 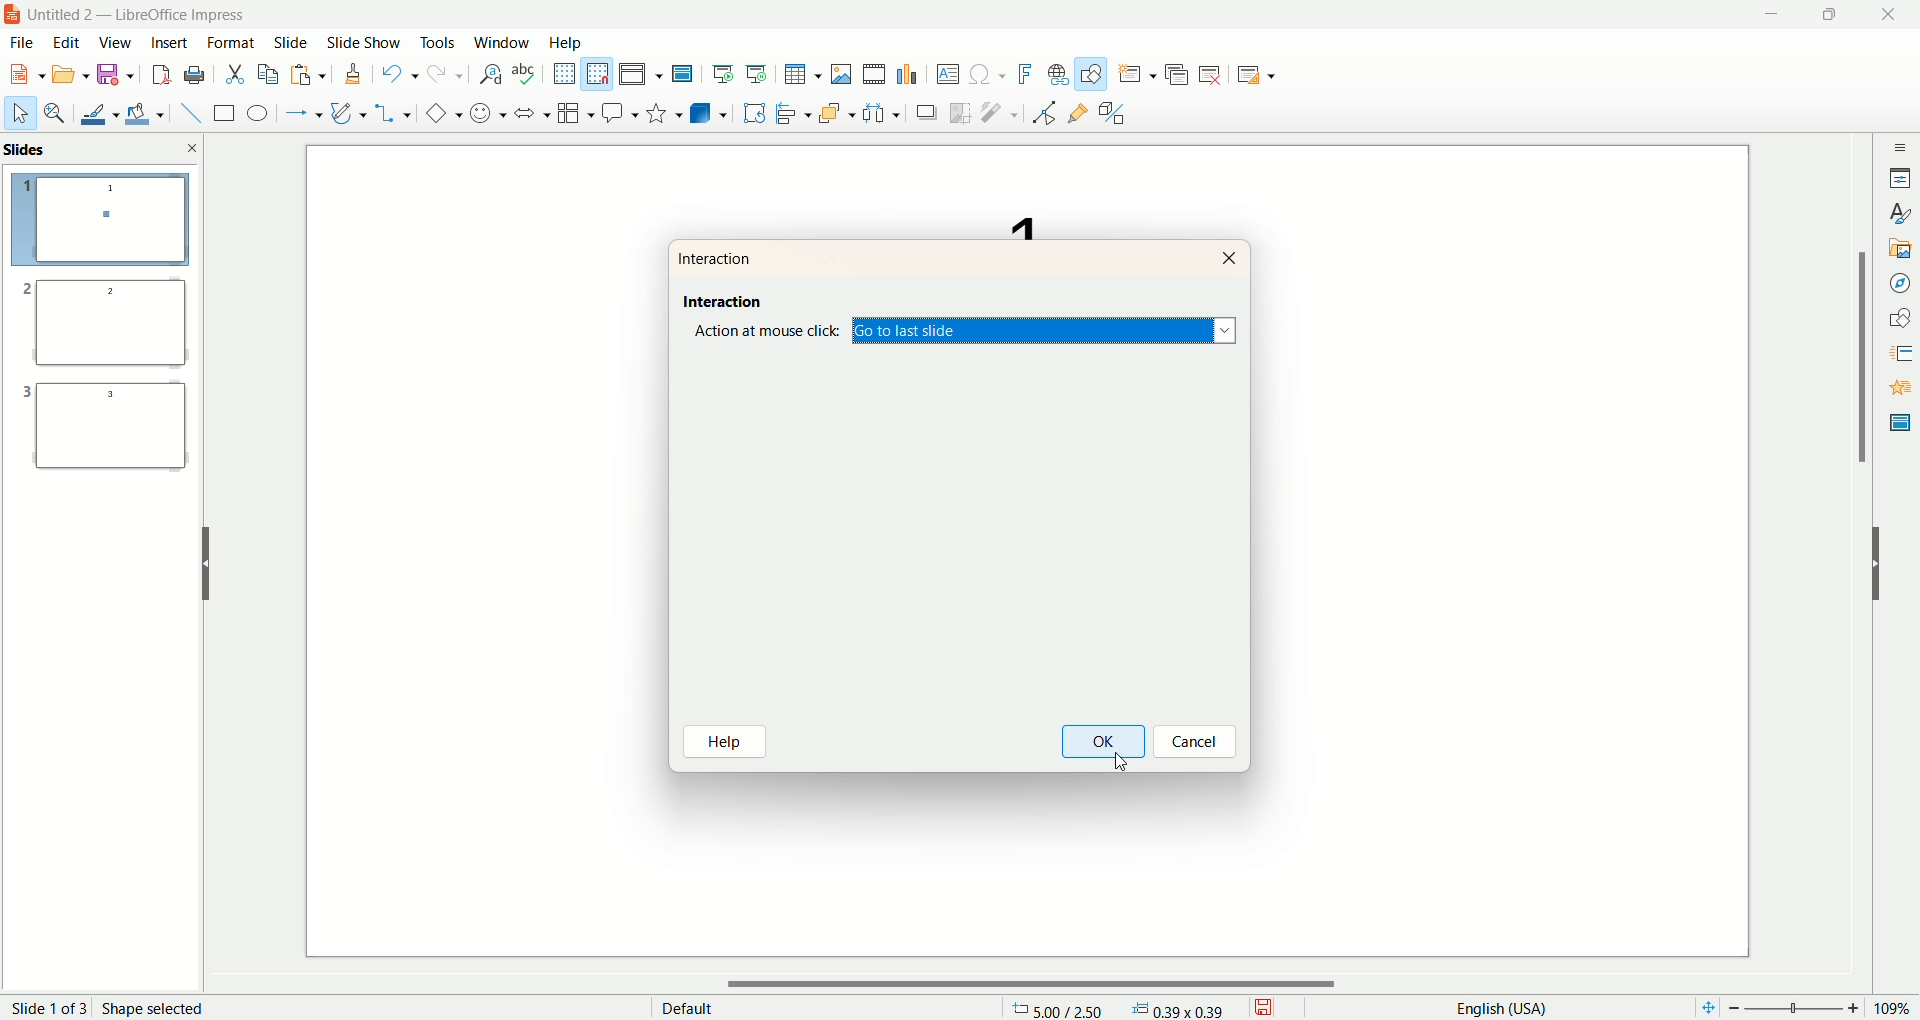 I want to click on copy, so click(x=268, y=73).